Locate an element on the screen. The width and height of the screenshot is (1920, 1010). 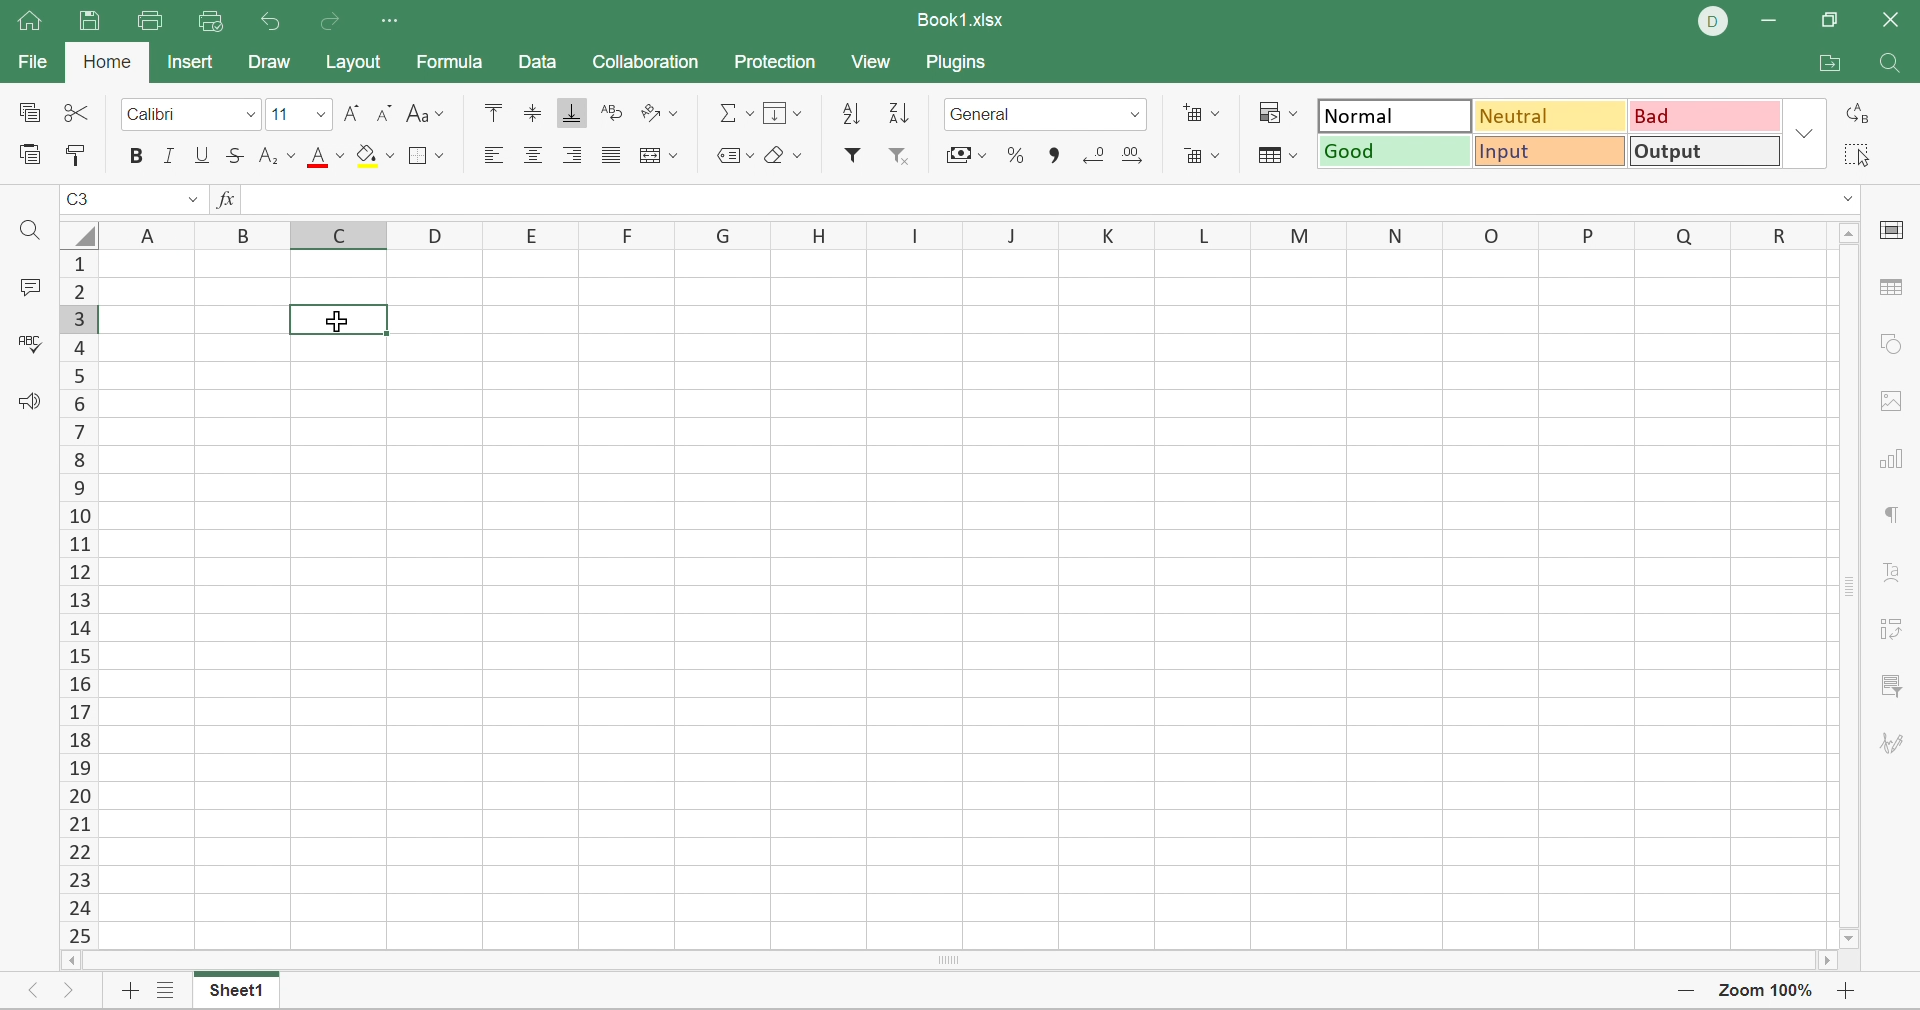
signature settings is located at coordinates (1894, 742).